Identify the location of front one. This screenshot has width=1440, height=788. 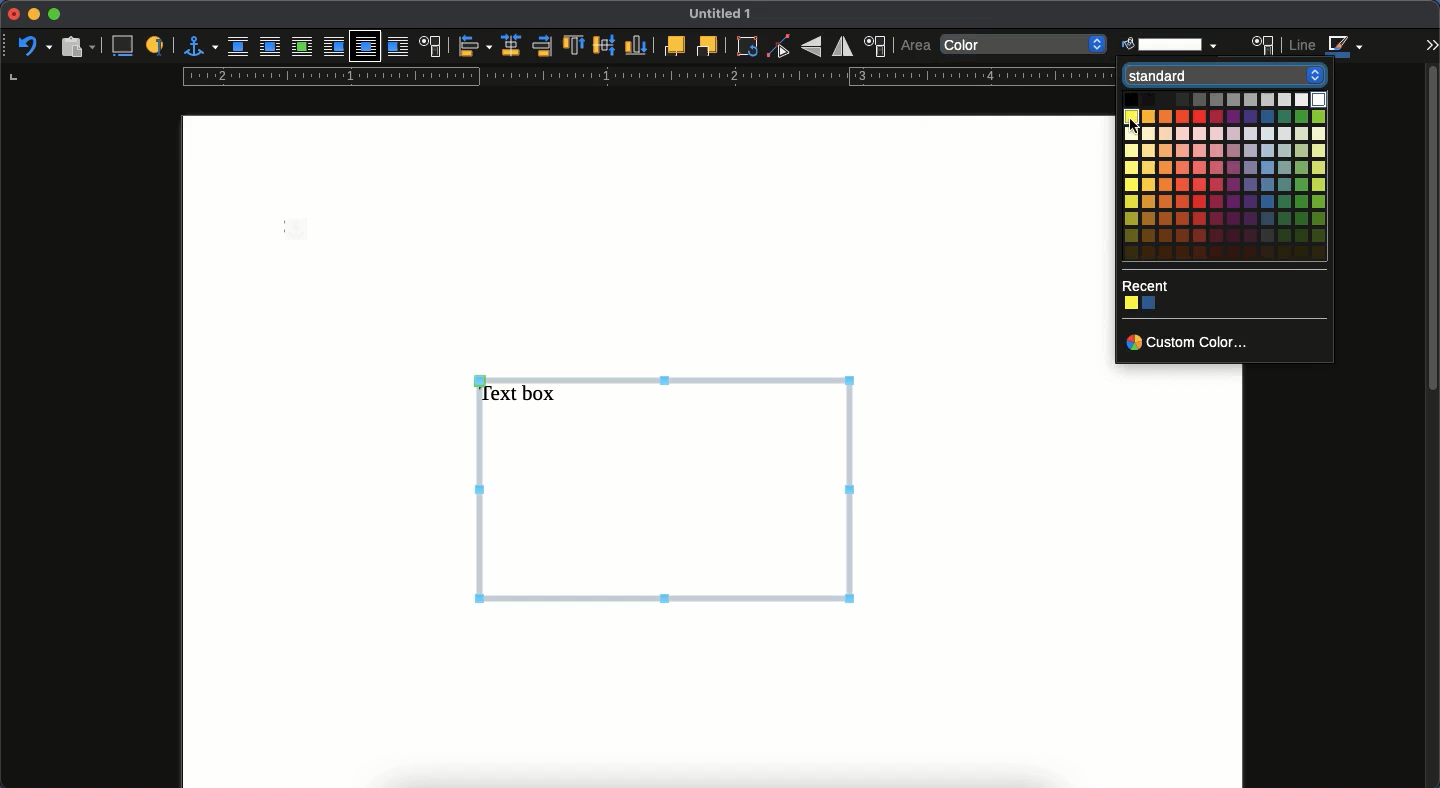
(673, 45).